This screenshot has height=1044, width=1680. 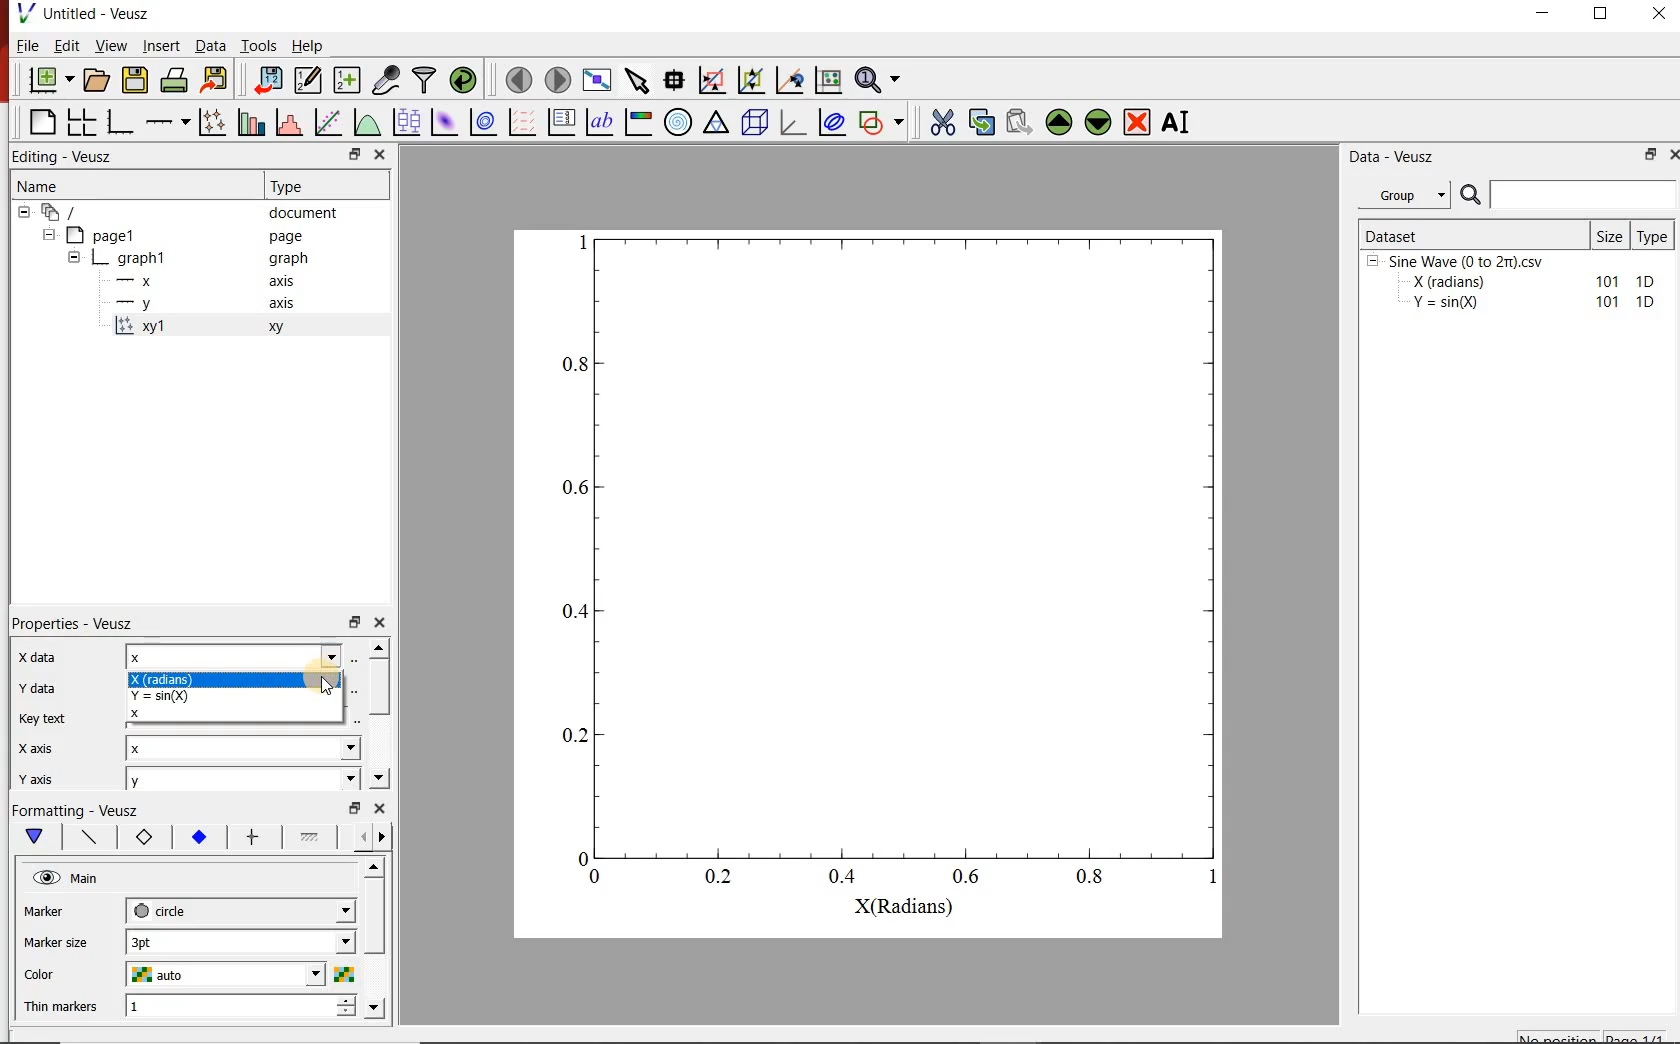 What do you see at coordinates (754, 78) in the screenshot?
I see `click to zoom out` at bounding box center [754, 78].